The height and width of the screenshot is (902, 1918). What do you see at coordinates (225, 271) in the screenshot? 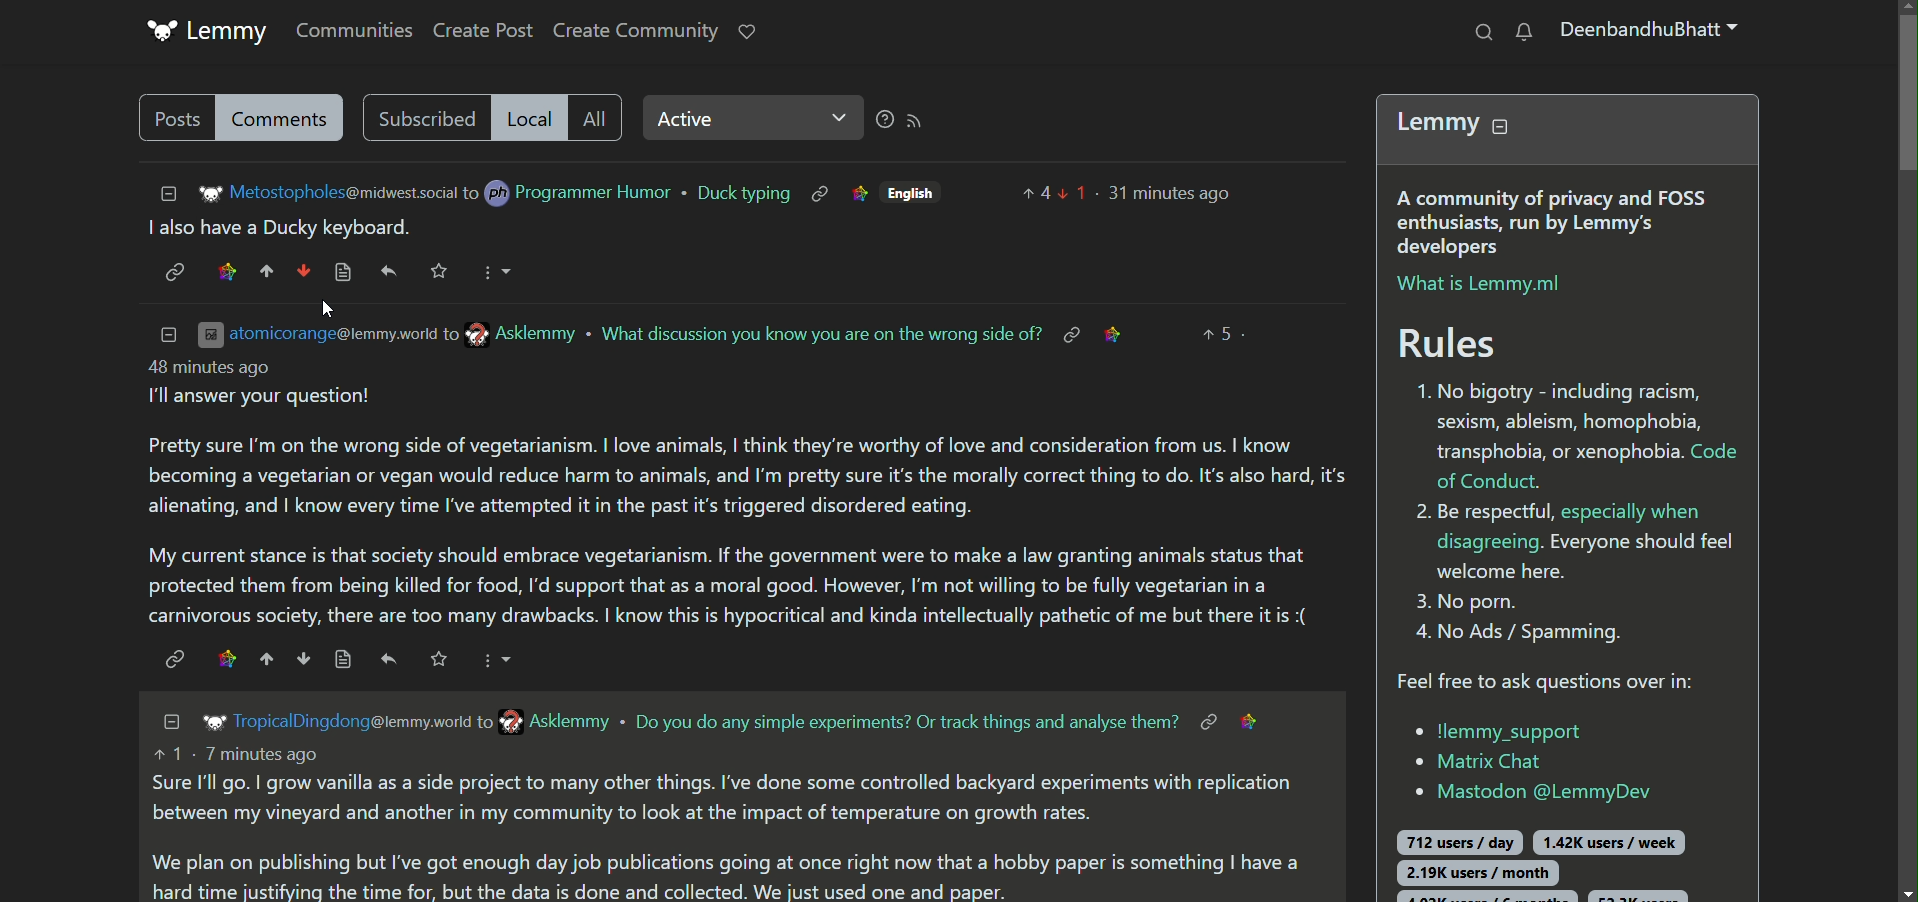
I see `highlight` at bounding box center [225, 271].